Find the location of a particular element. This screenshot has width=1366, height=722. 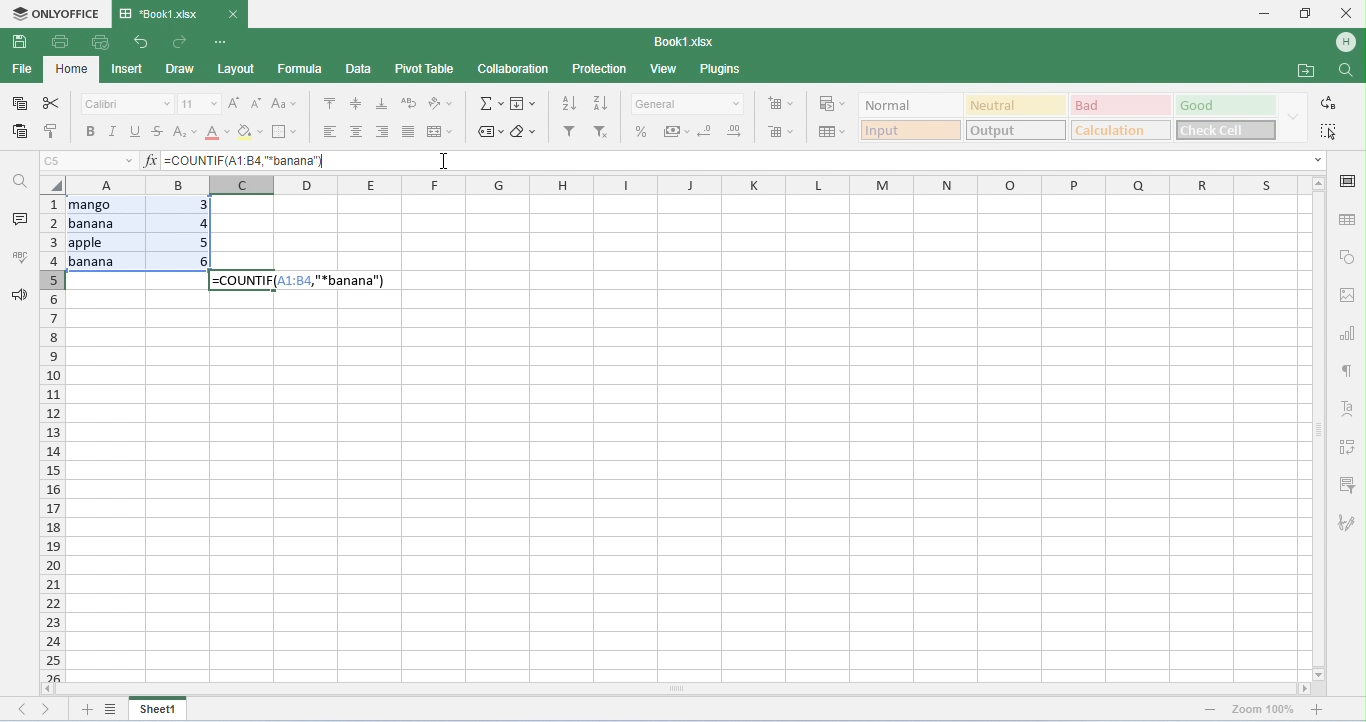

wrap text is located at coordinates (409, 103).